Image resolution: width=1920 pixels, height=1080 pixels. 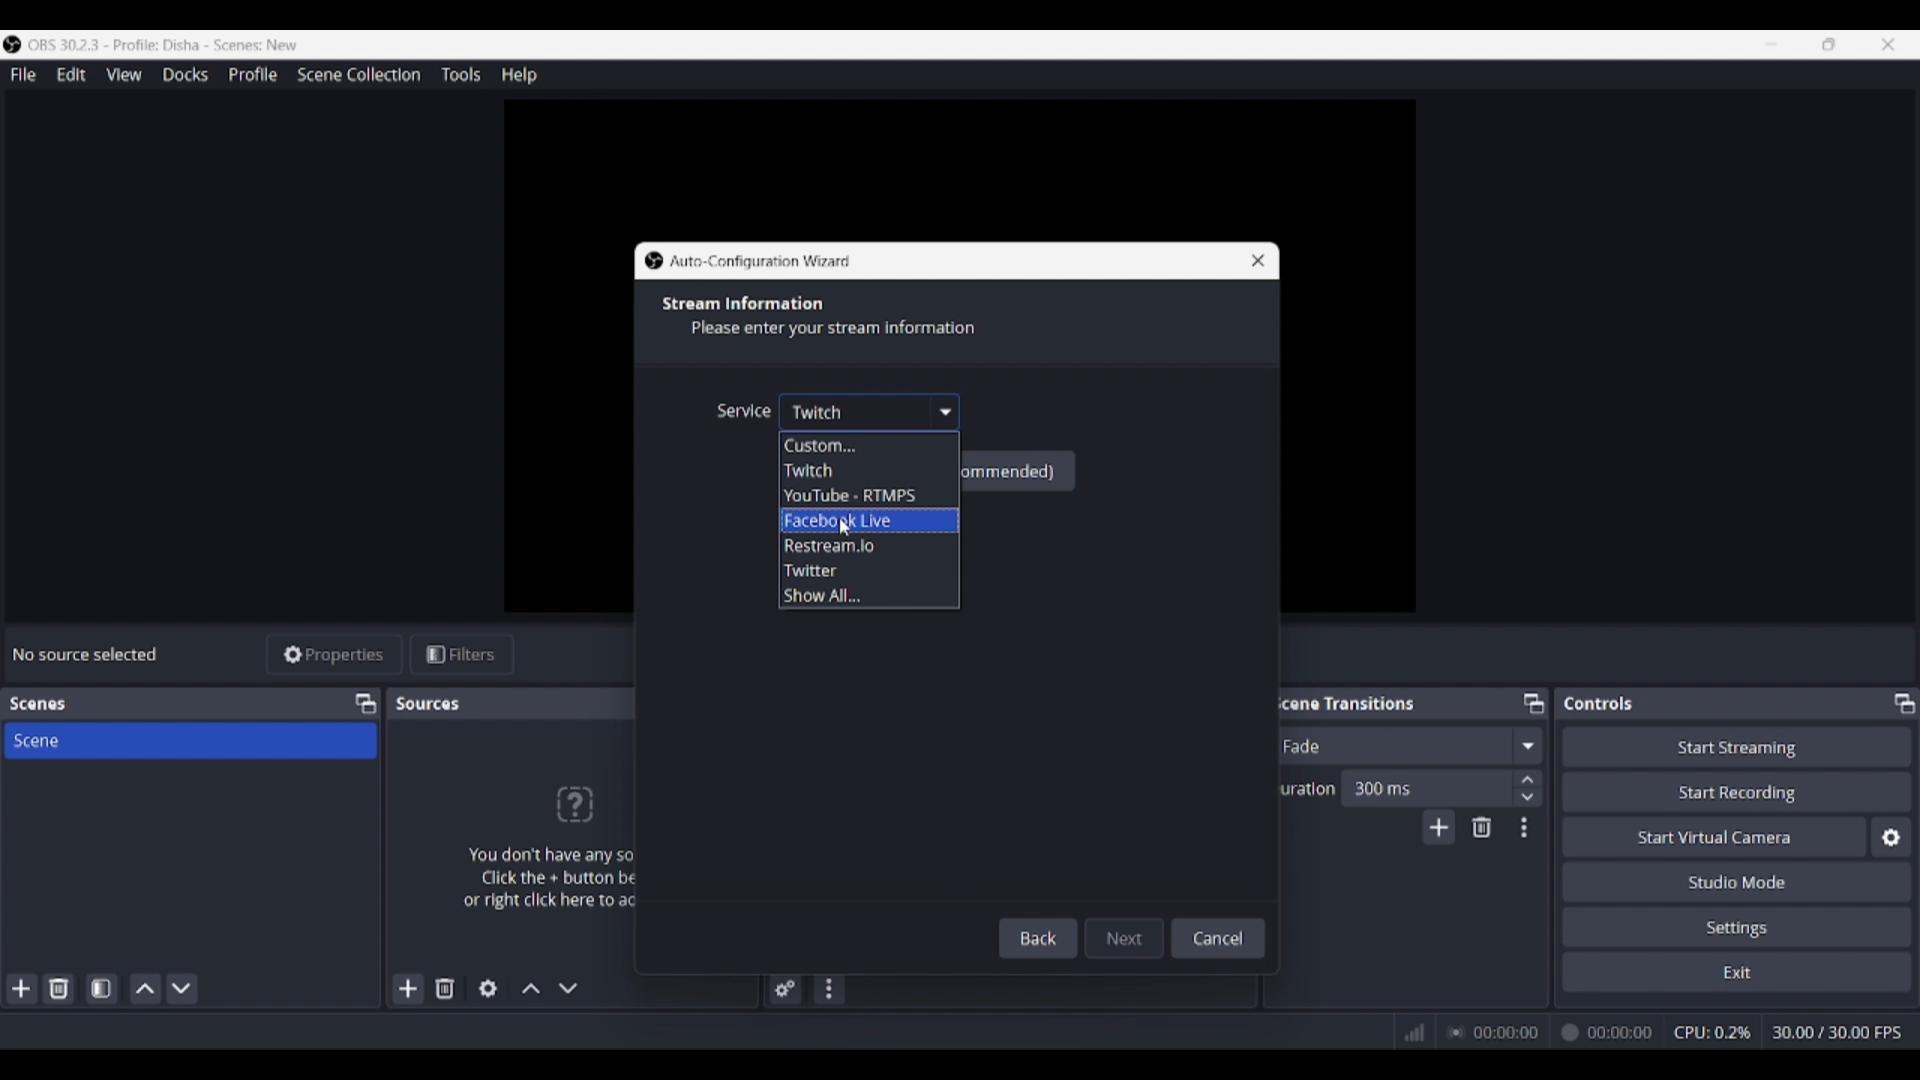 What do you see at coordinates (1482, 827) in the screenshot?
I see `Remove configurble transition` at bounding box center [1482, 827].